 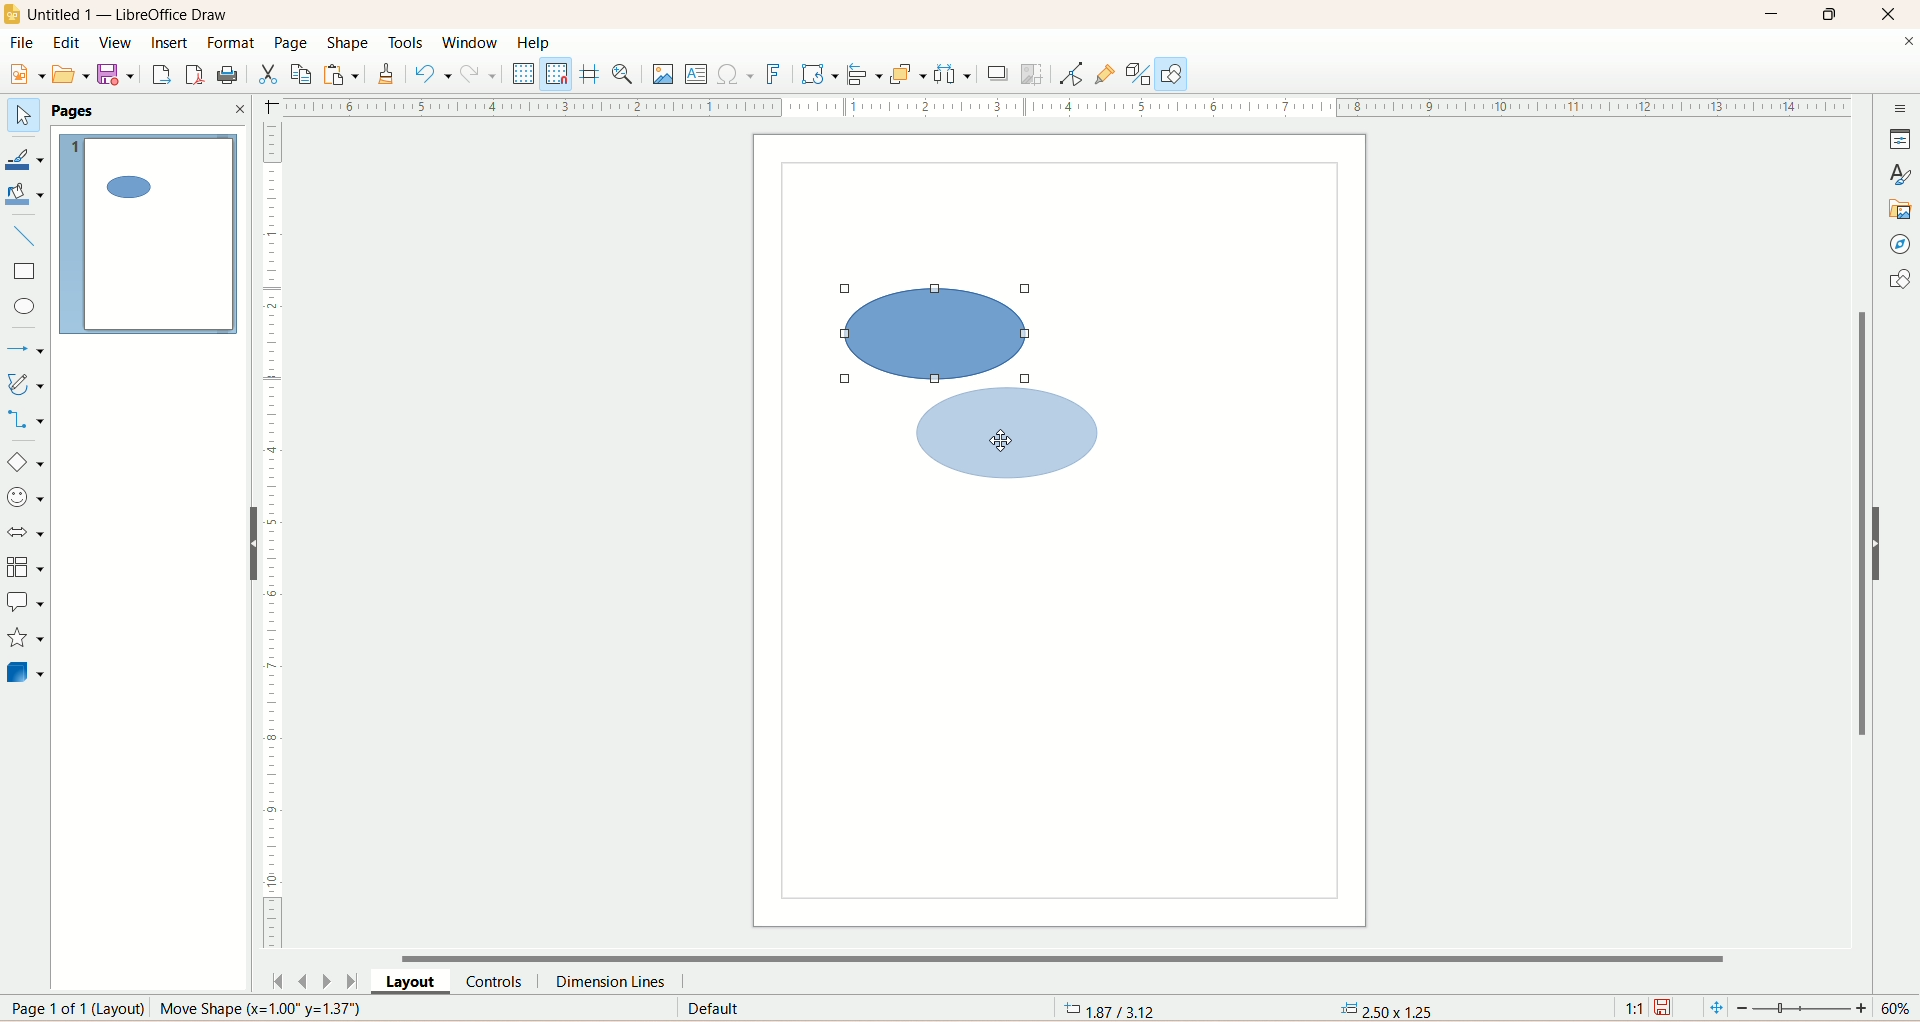 What do you see at coordinates (196, 74) in the screenshot?
I see `export directly as PDF` at bounding box center [196, 74].